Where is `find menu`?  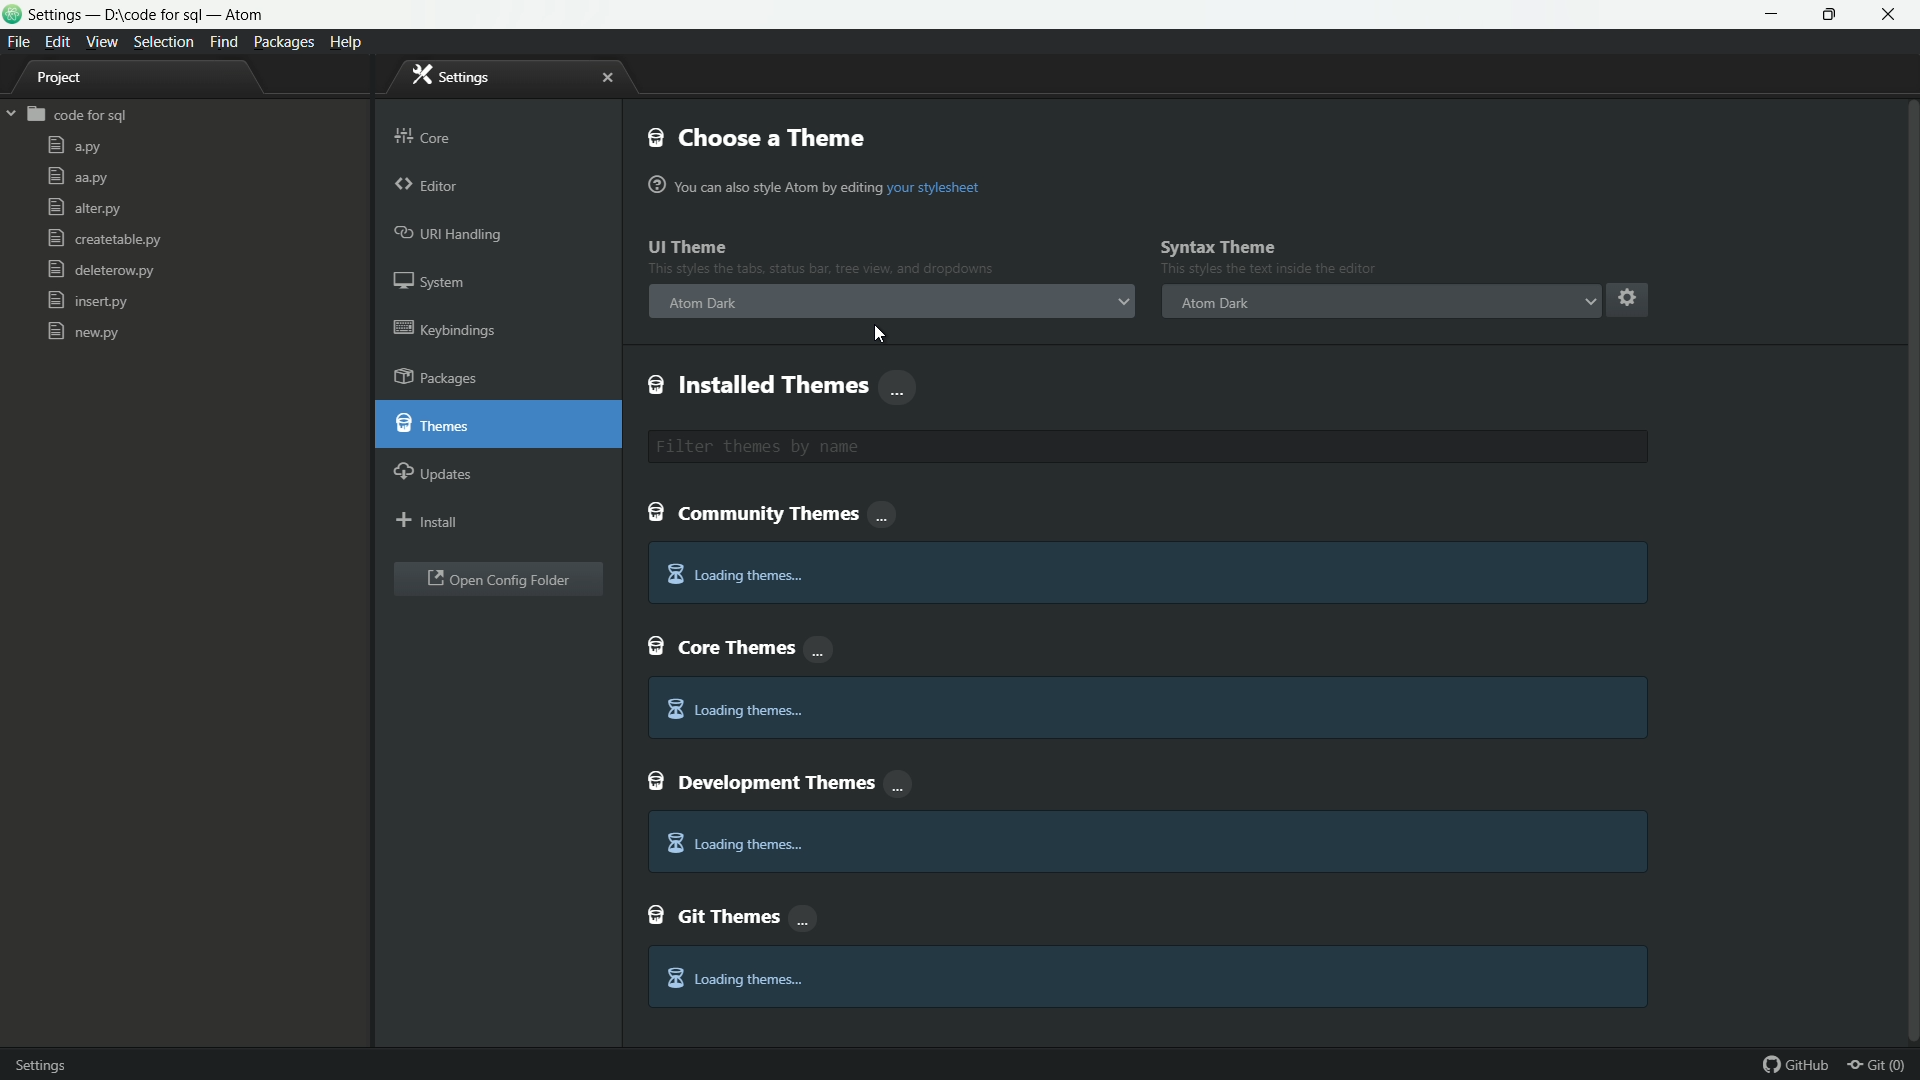 find menu is located at coordinates (222, 41).